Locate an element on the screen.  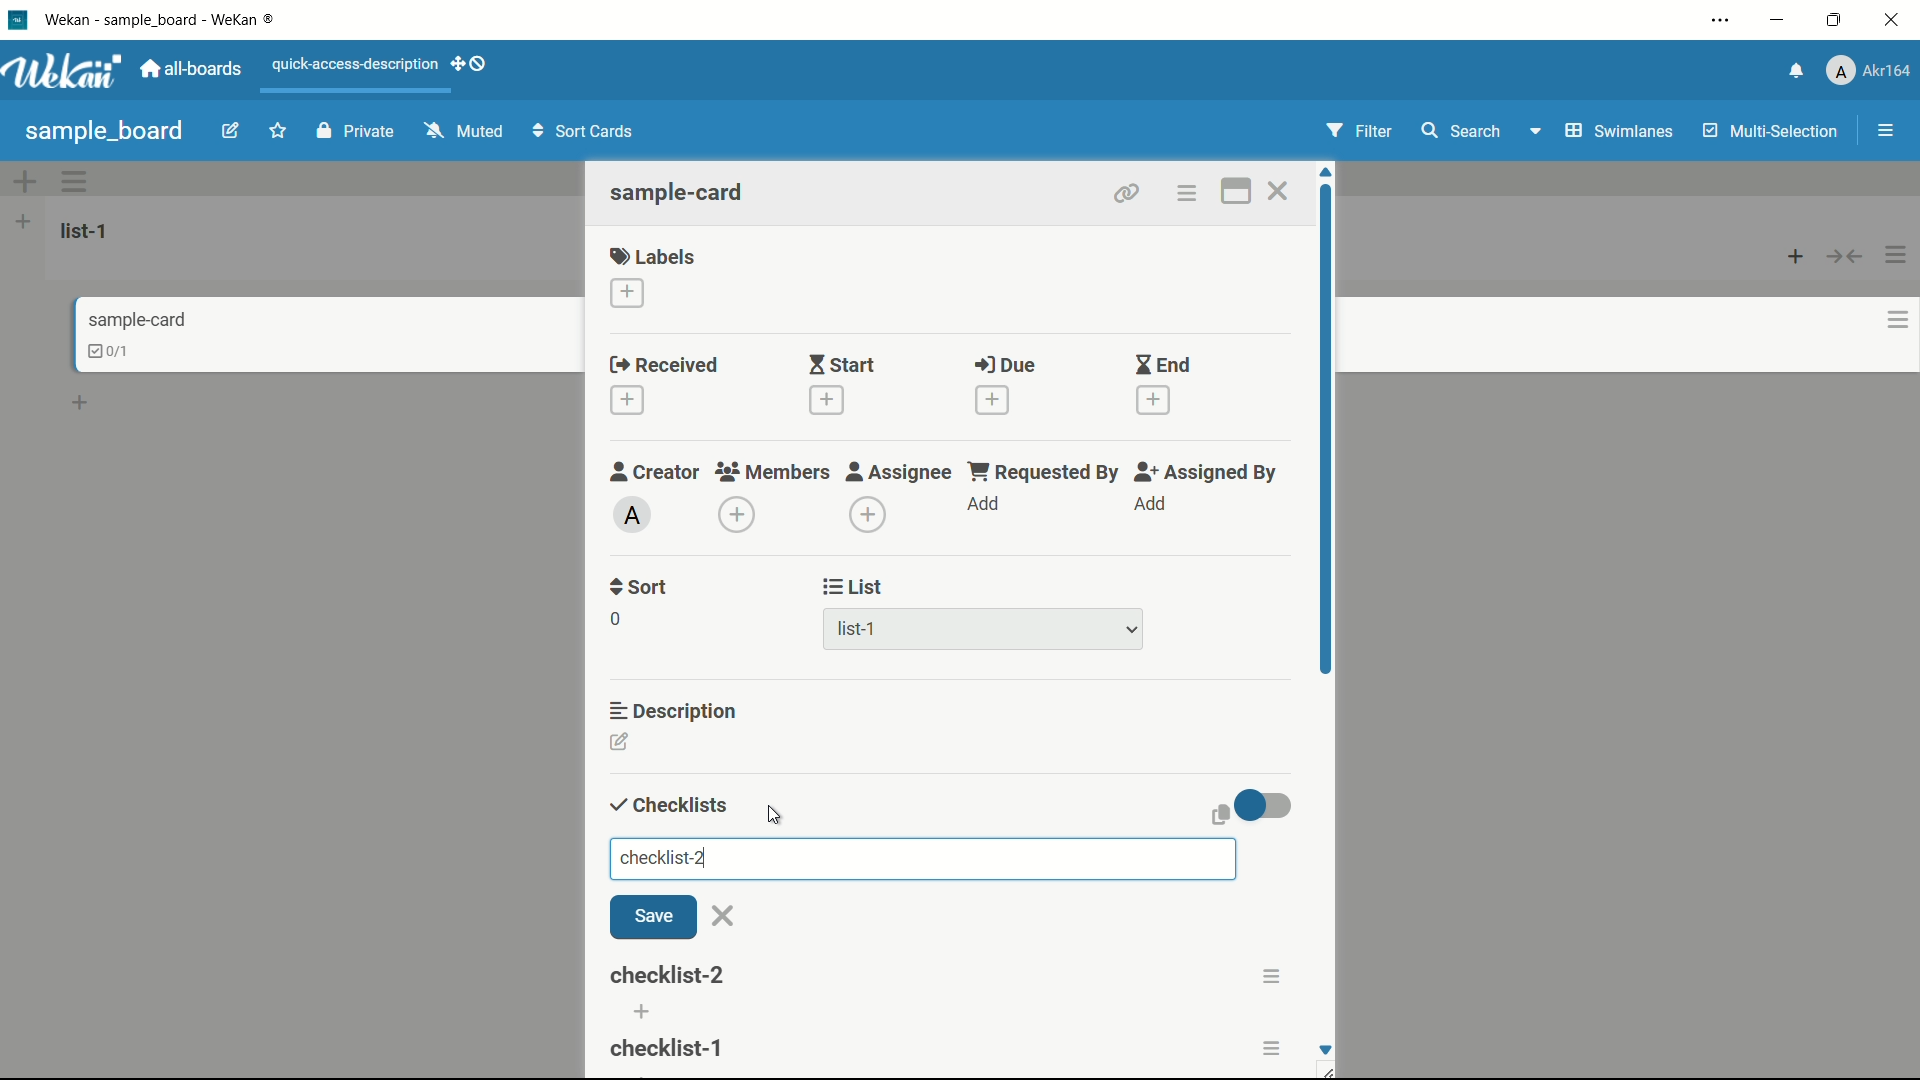
swimlanes is located at coordinates (1617, 131).